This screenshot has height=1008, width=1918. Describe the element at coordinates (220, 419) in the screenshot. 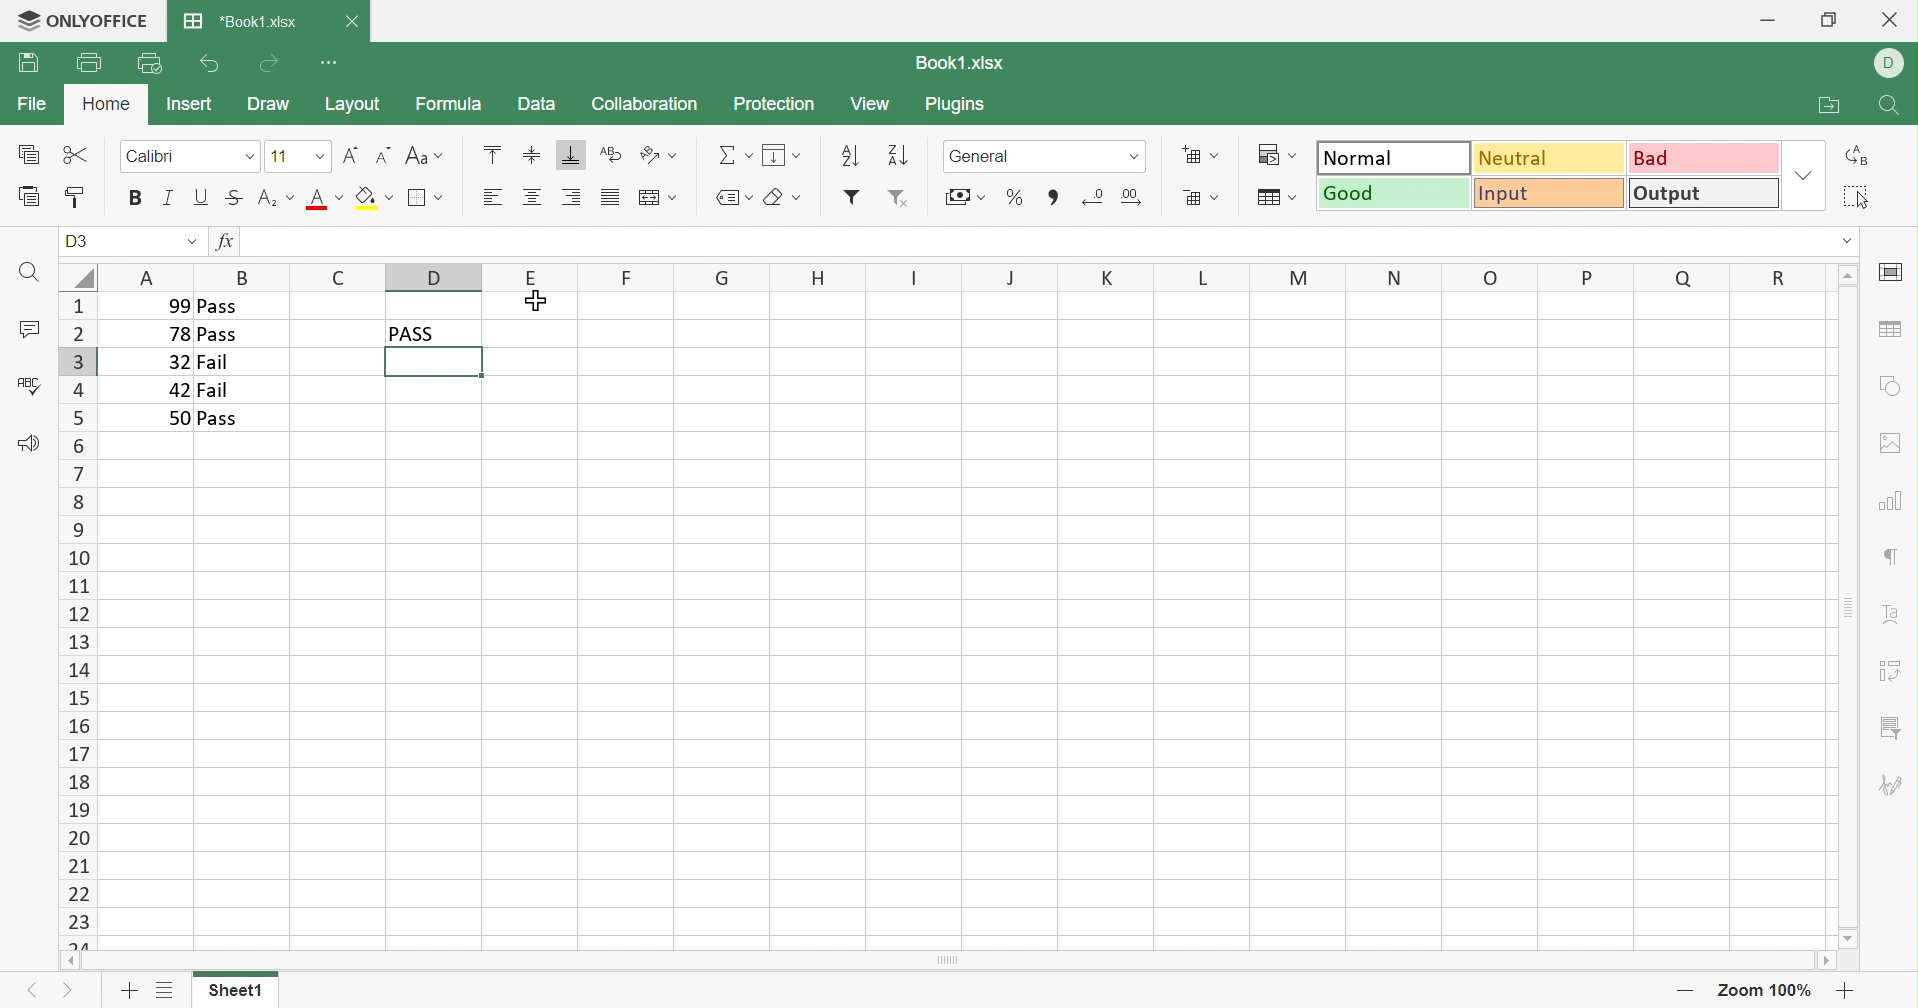

I see `Pass` at that location.